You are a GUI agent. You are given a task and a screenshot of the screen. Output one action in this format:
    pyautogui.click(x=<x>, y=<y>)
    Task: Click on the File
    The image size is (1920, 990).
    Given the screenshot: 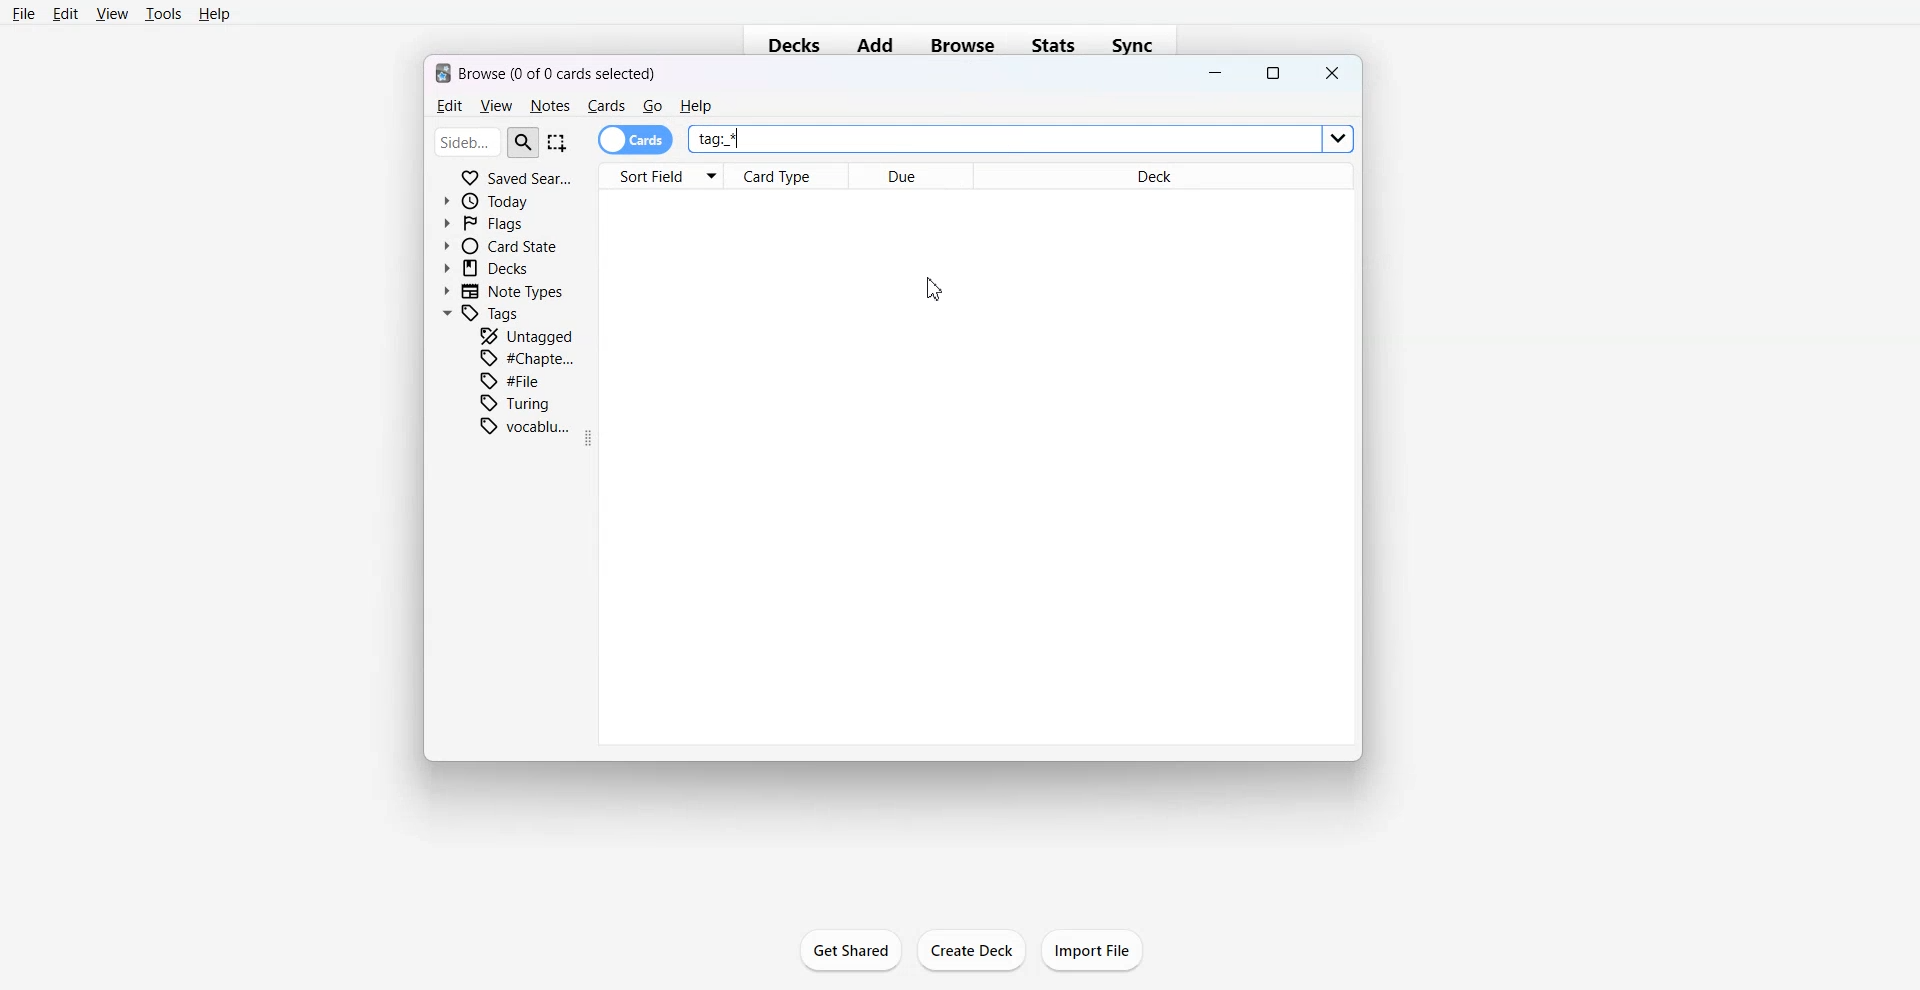 What is the action you would take?
    pyautogui.click(x=515, y=380)
    